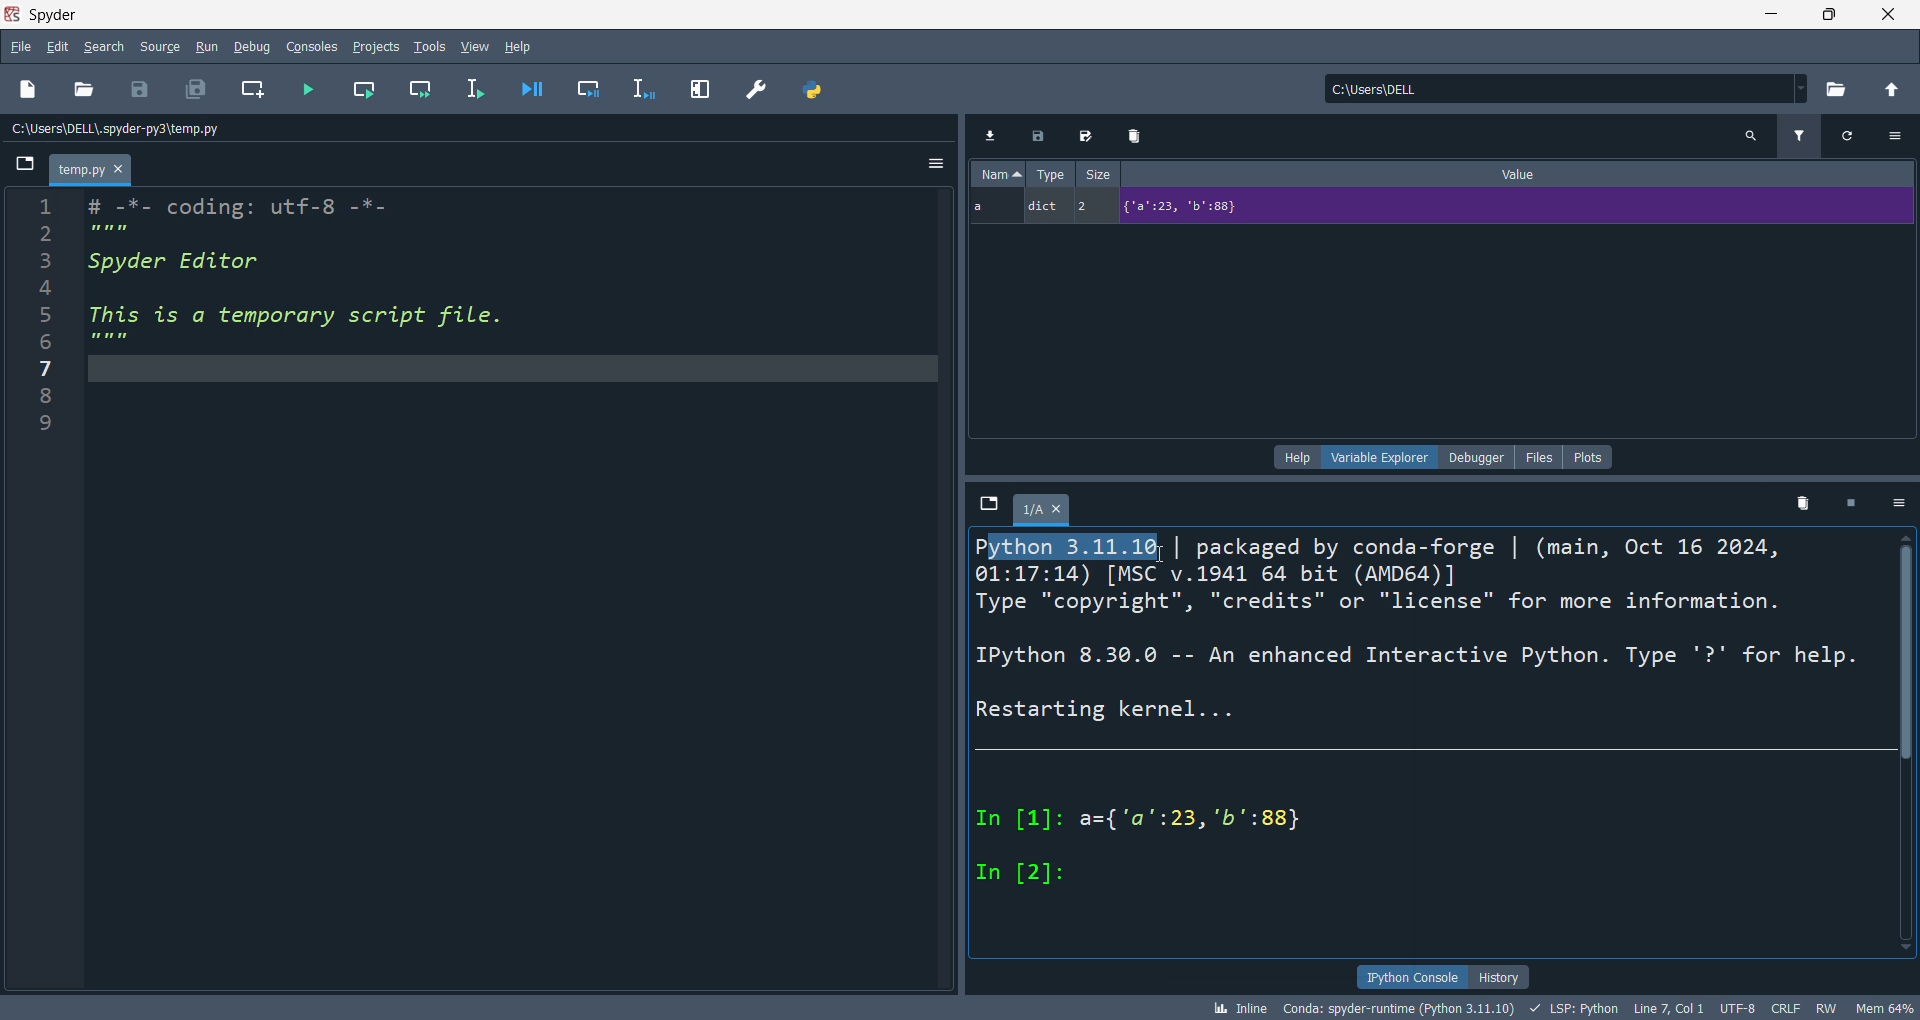 This screenshot has width=1920, height=1020. Describe the element at coordinates (1097, 172) in the screenshot. I see `size` at that location.